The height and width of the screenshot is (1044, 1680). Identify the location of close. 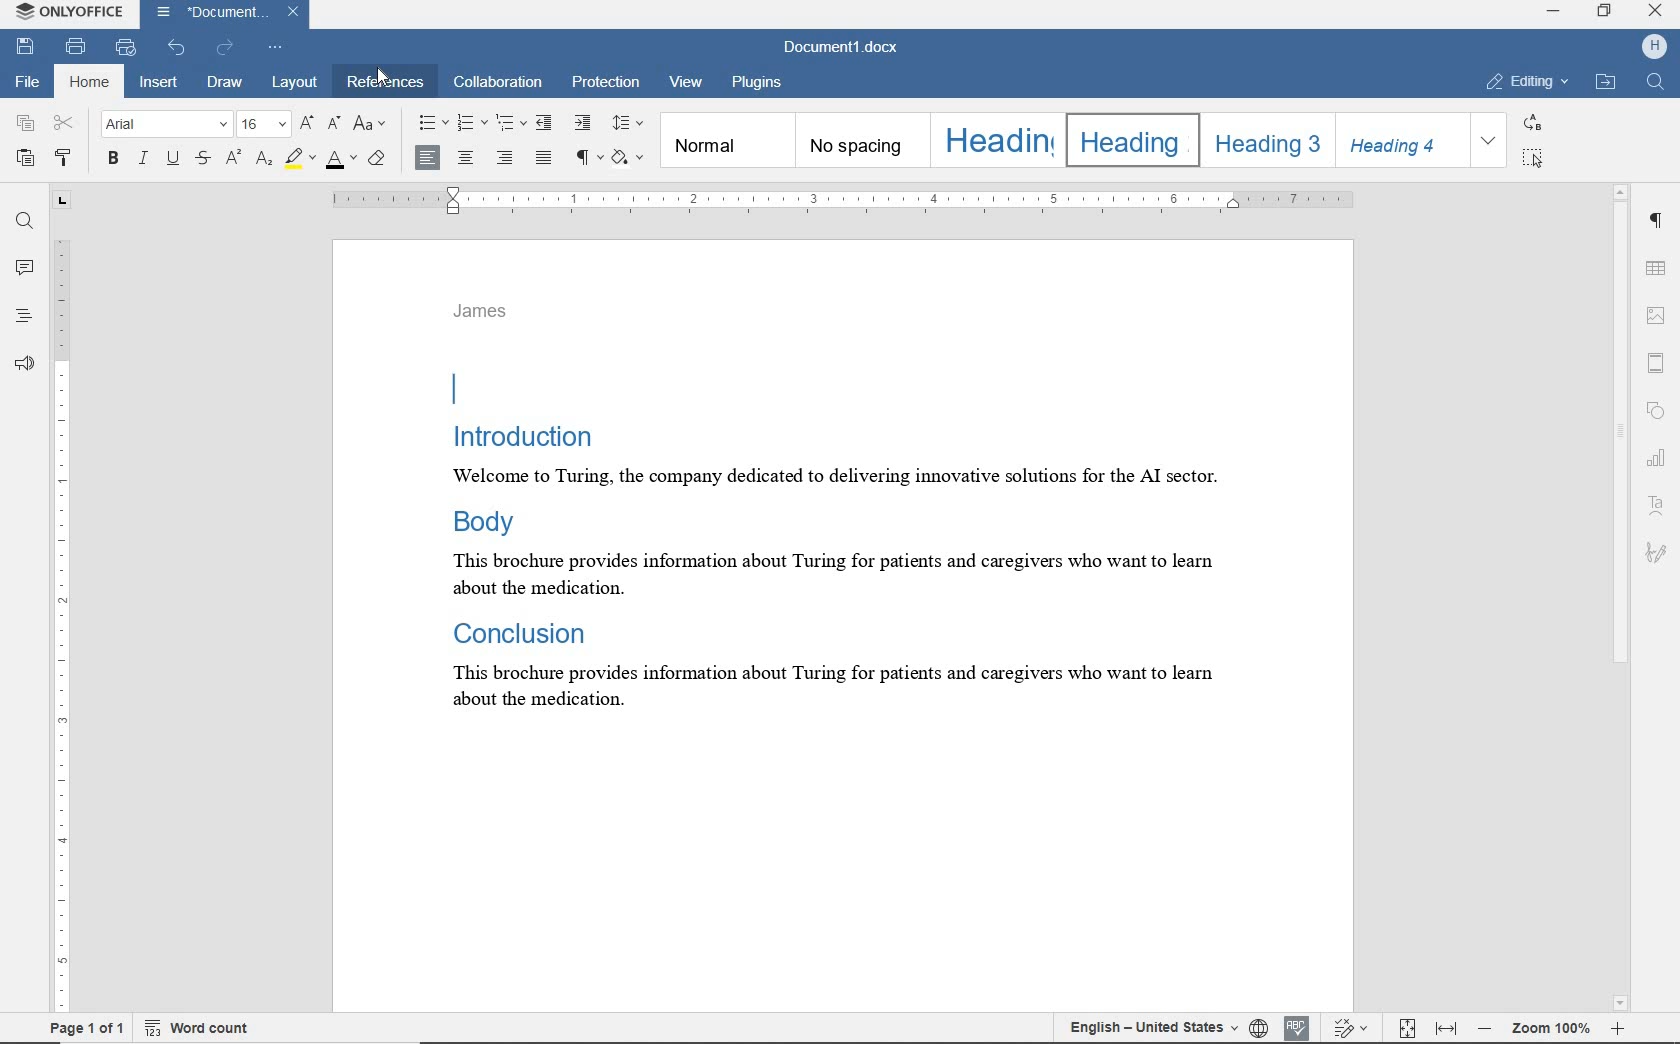
(1656, 13).